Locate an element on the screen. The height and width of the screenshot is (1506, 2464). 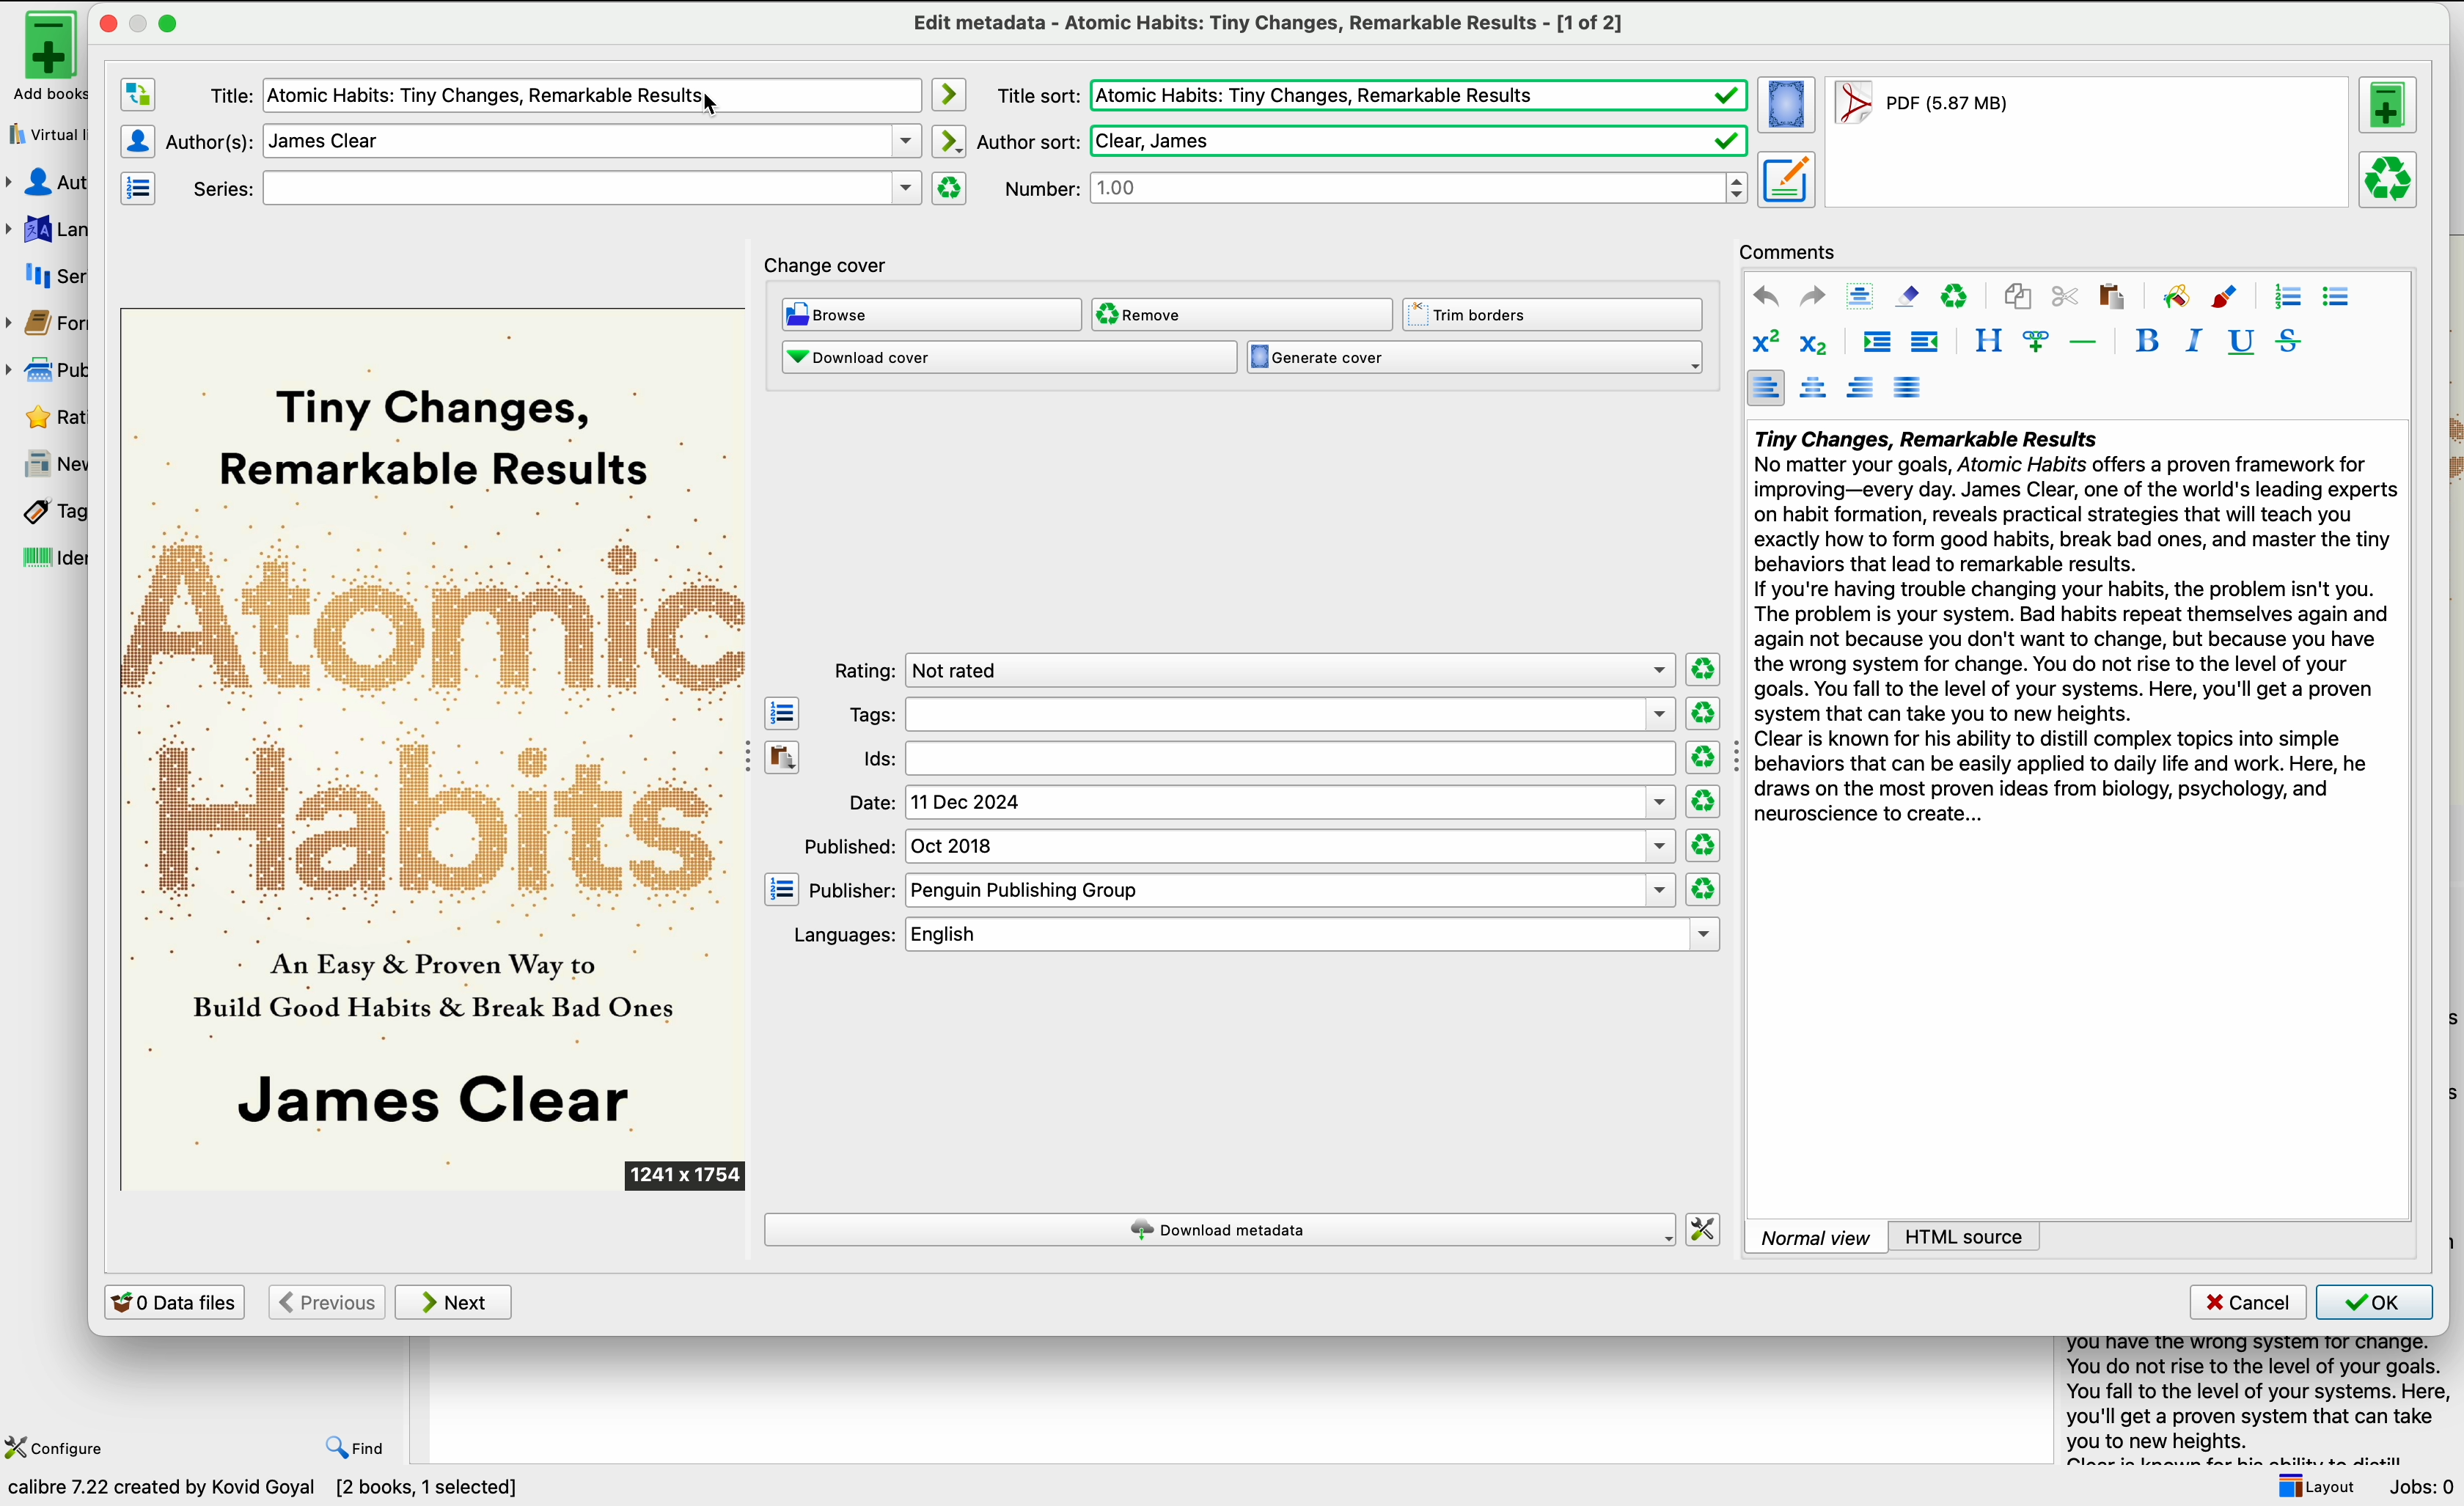
ordered list is located at coordinates (2287, 297).